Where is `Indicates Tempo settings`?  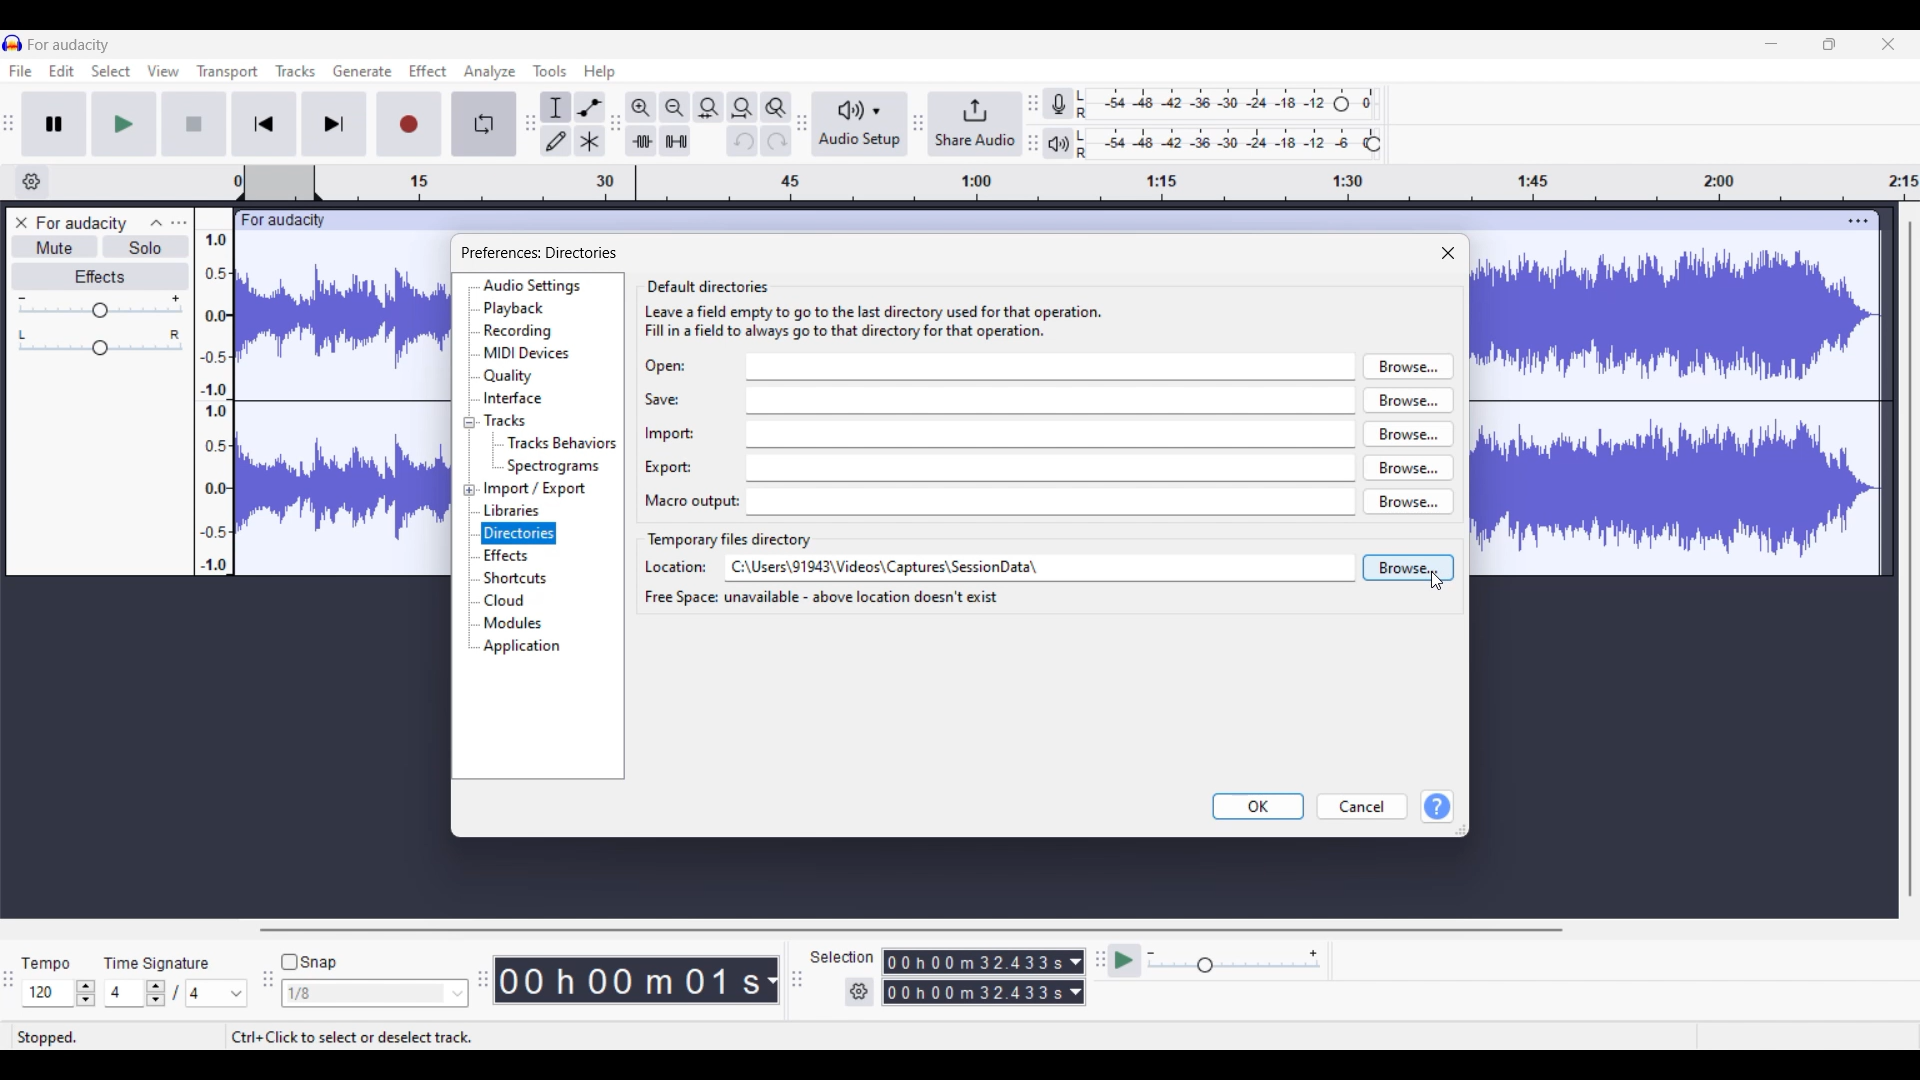 Indicates Tempo settings is located at coordinates (47, 963).